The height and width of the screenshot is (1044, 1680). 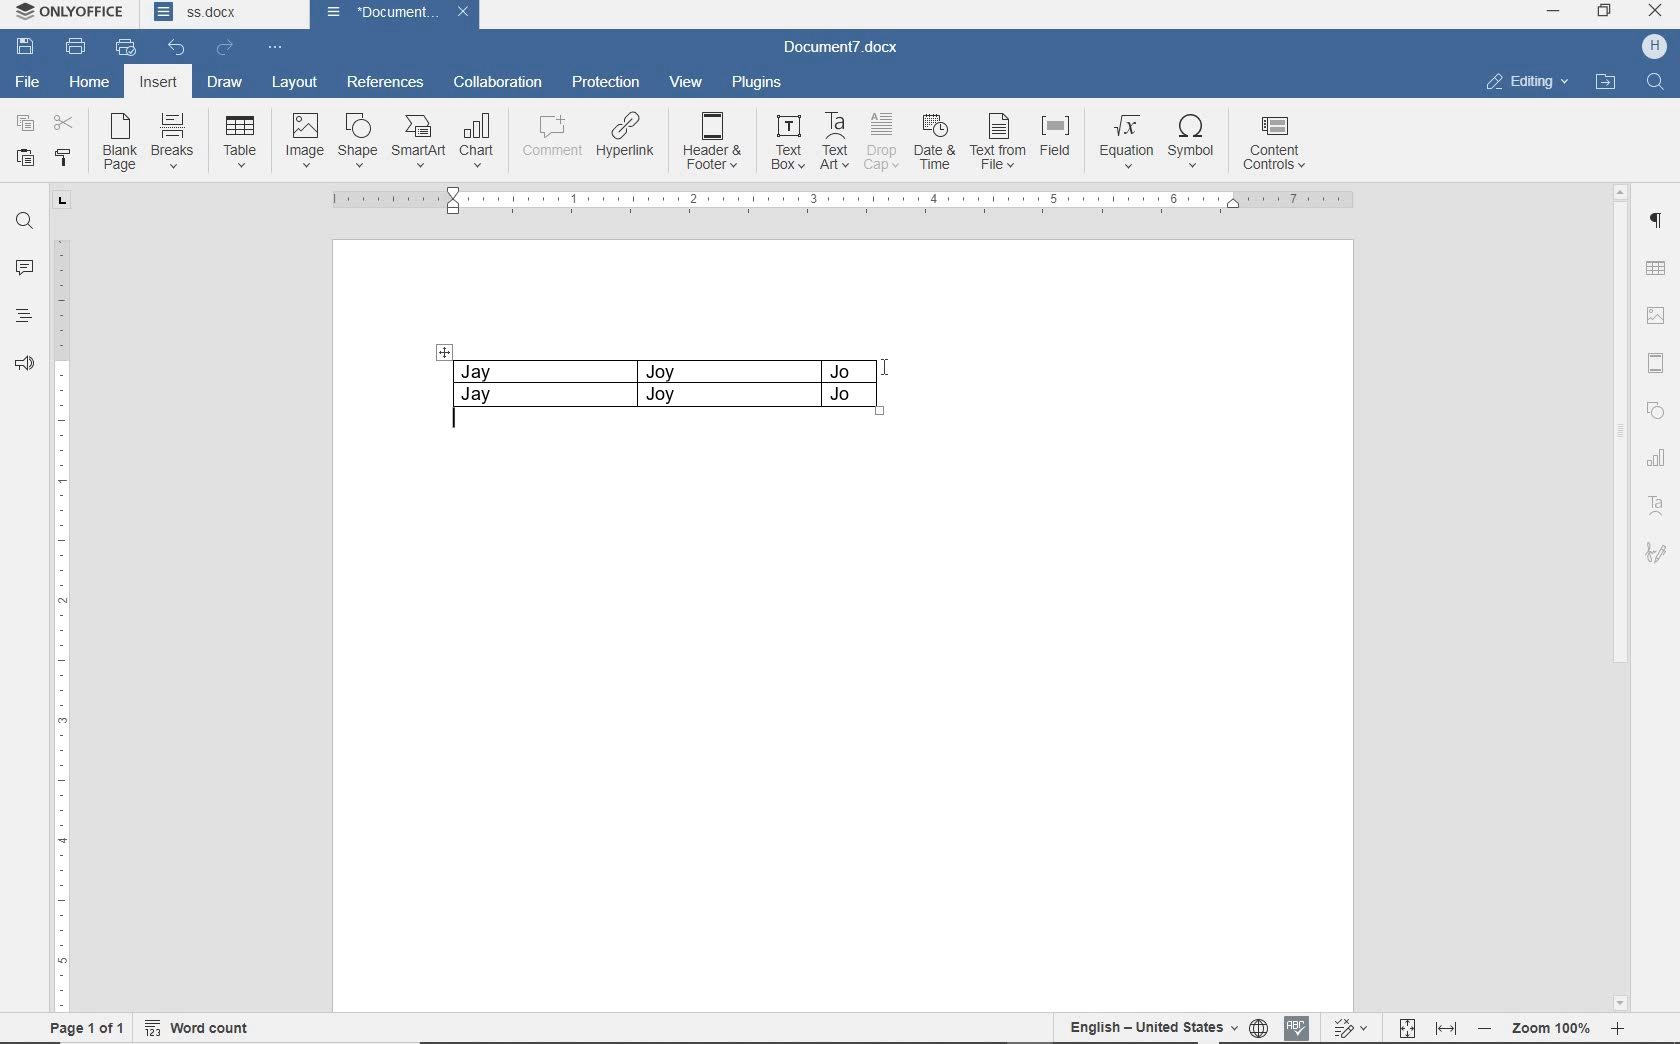 I want to click on INSERT, so click(x=160, y=84).